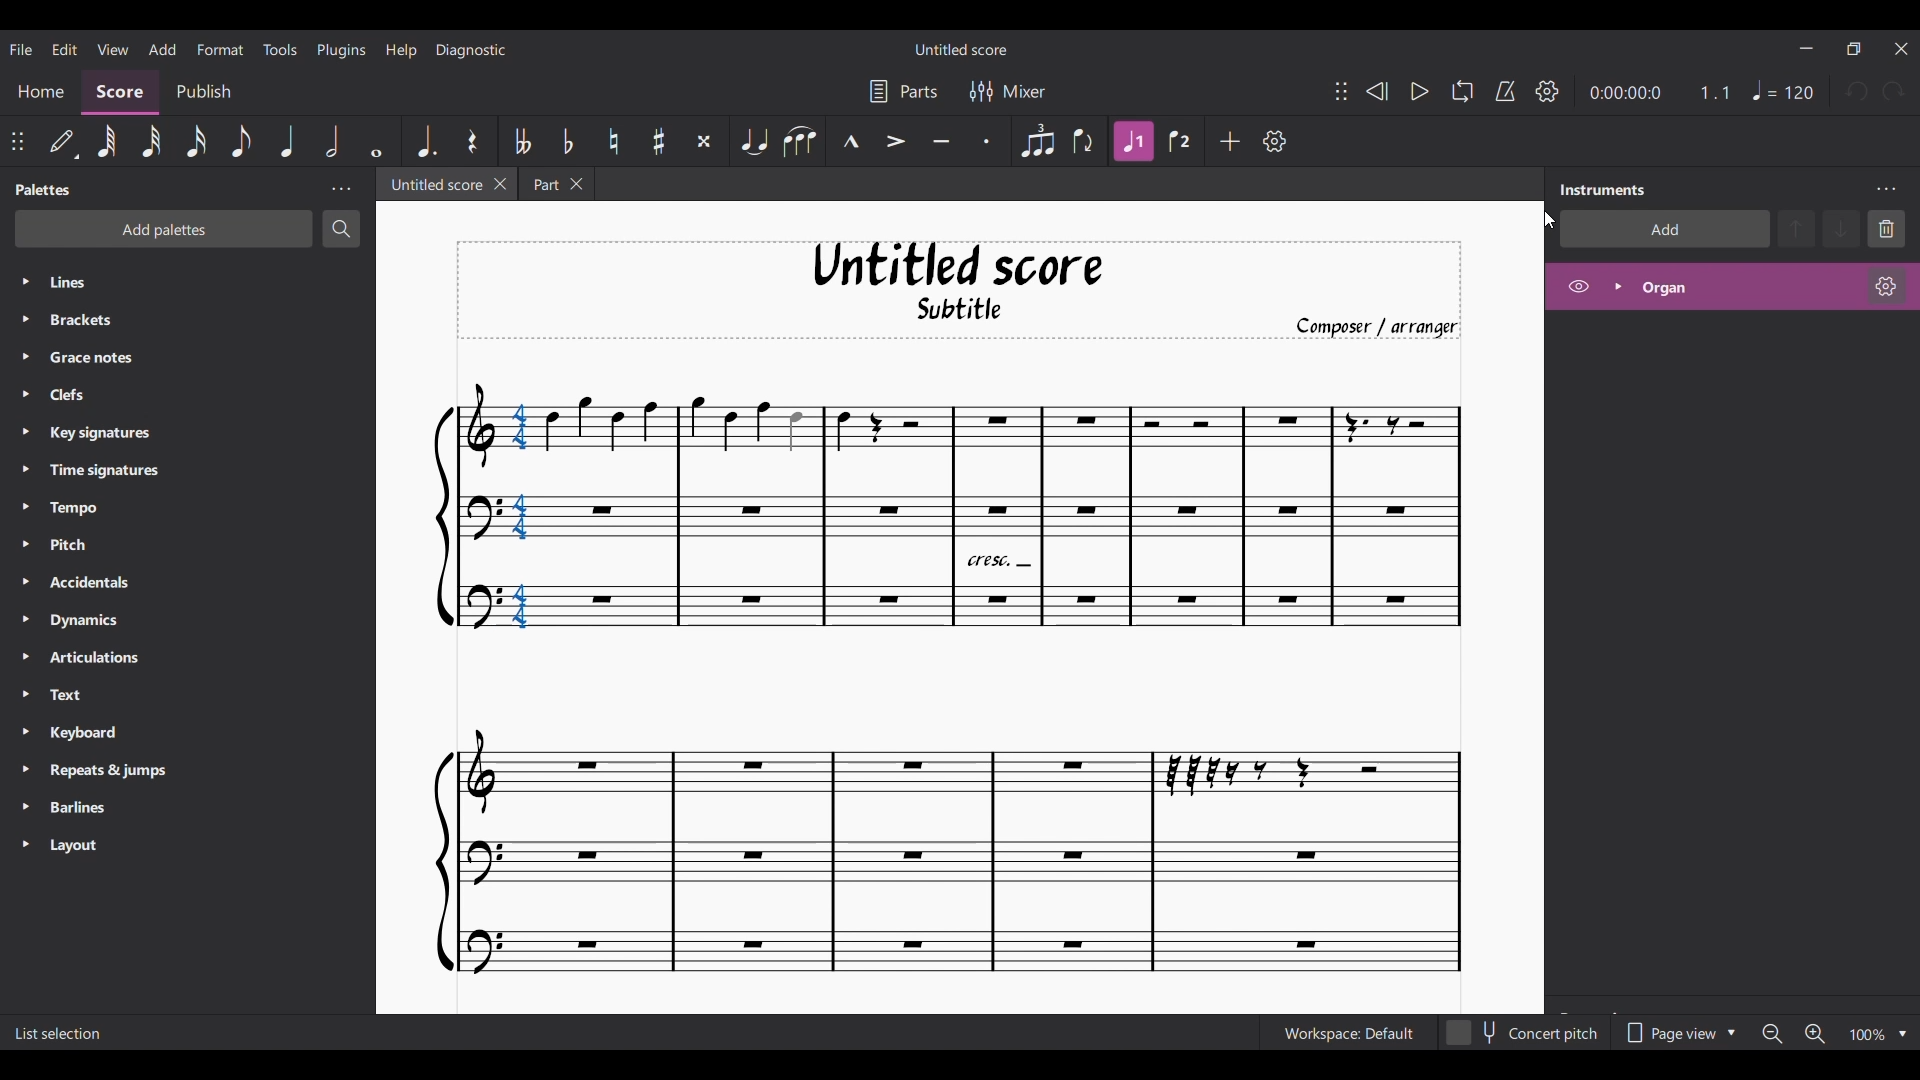 Image resolution: width=1920 pixels, height=1080 pixels. Describe the element at coordinates (1341, 91) in the screenshot. I see `Change position of toolbar attached` at that location.